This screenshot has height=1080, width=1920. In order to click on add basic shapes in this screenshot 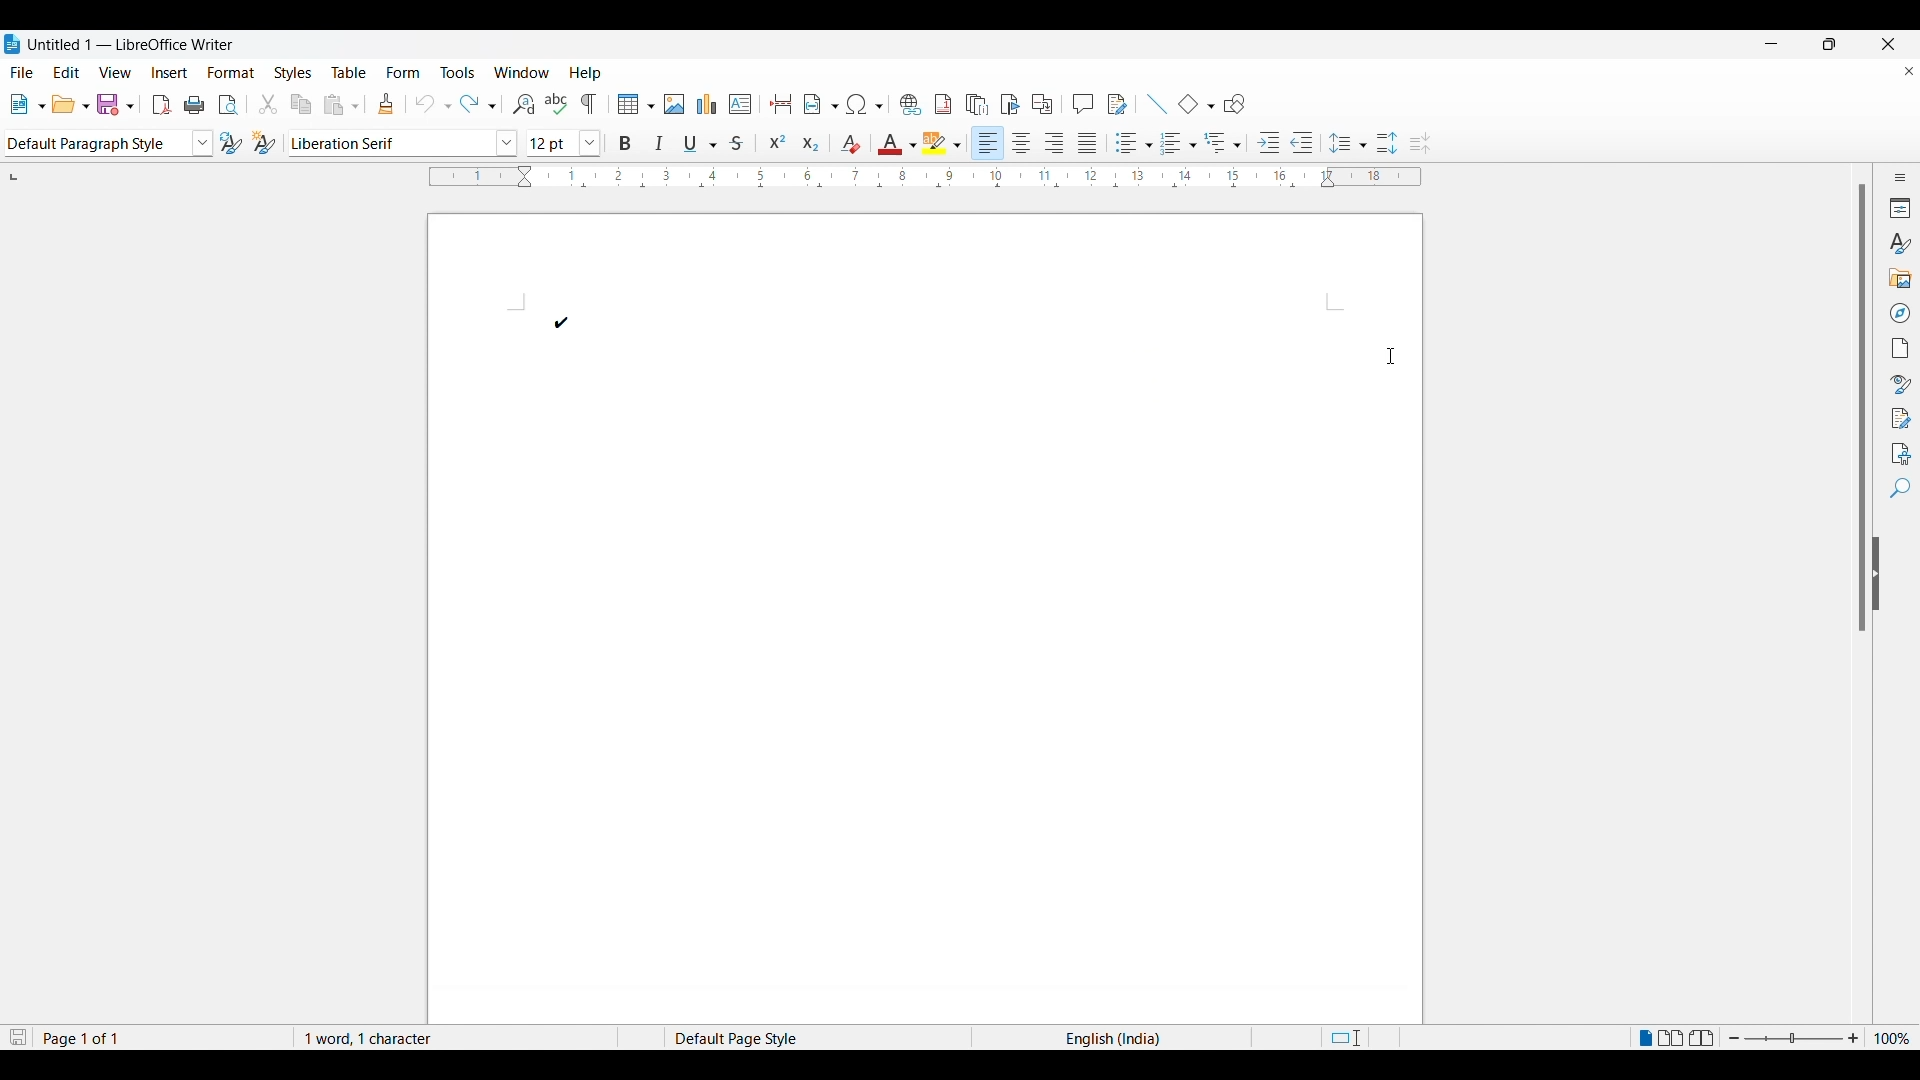, I will do `click(1195, 103)`.